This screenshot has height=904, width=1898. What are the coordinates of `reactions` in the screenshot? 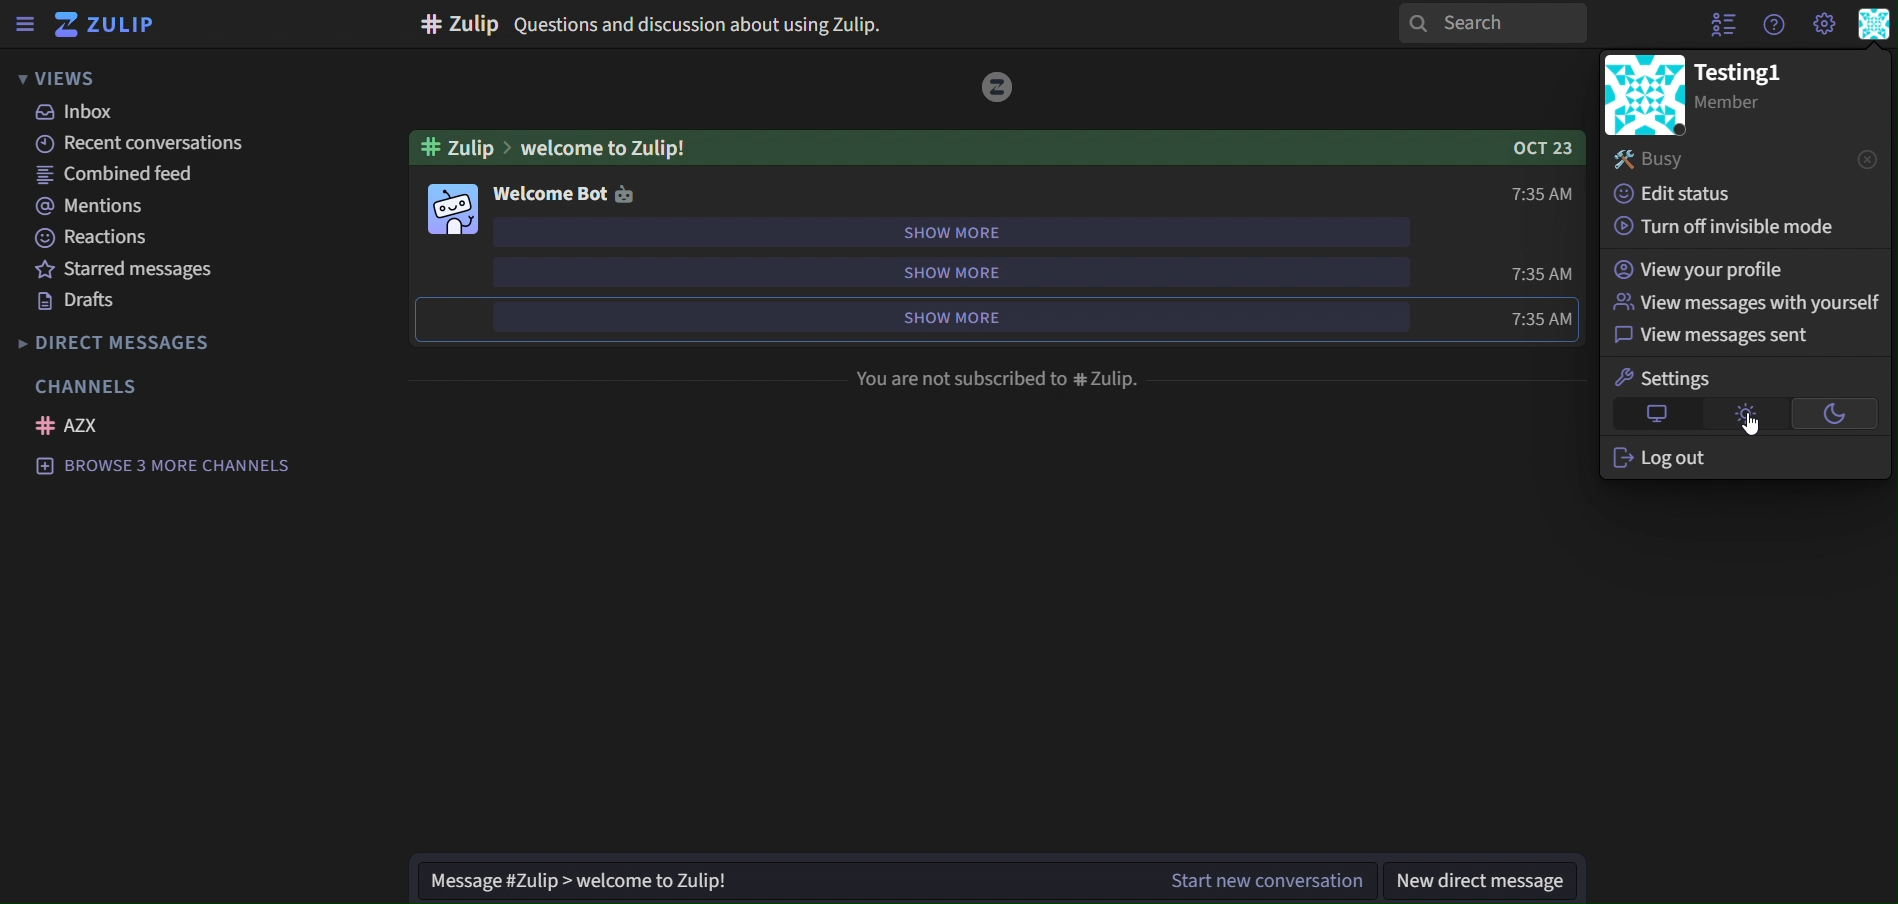 It's located at (90, 240).